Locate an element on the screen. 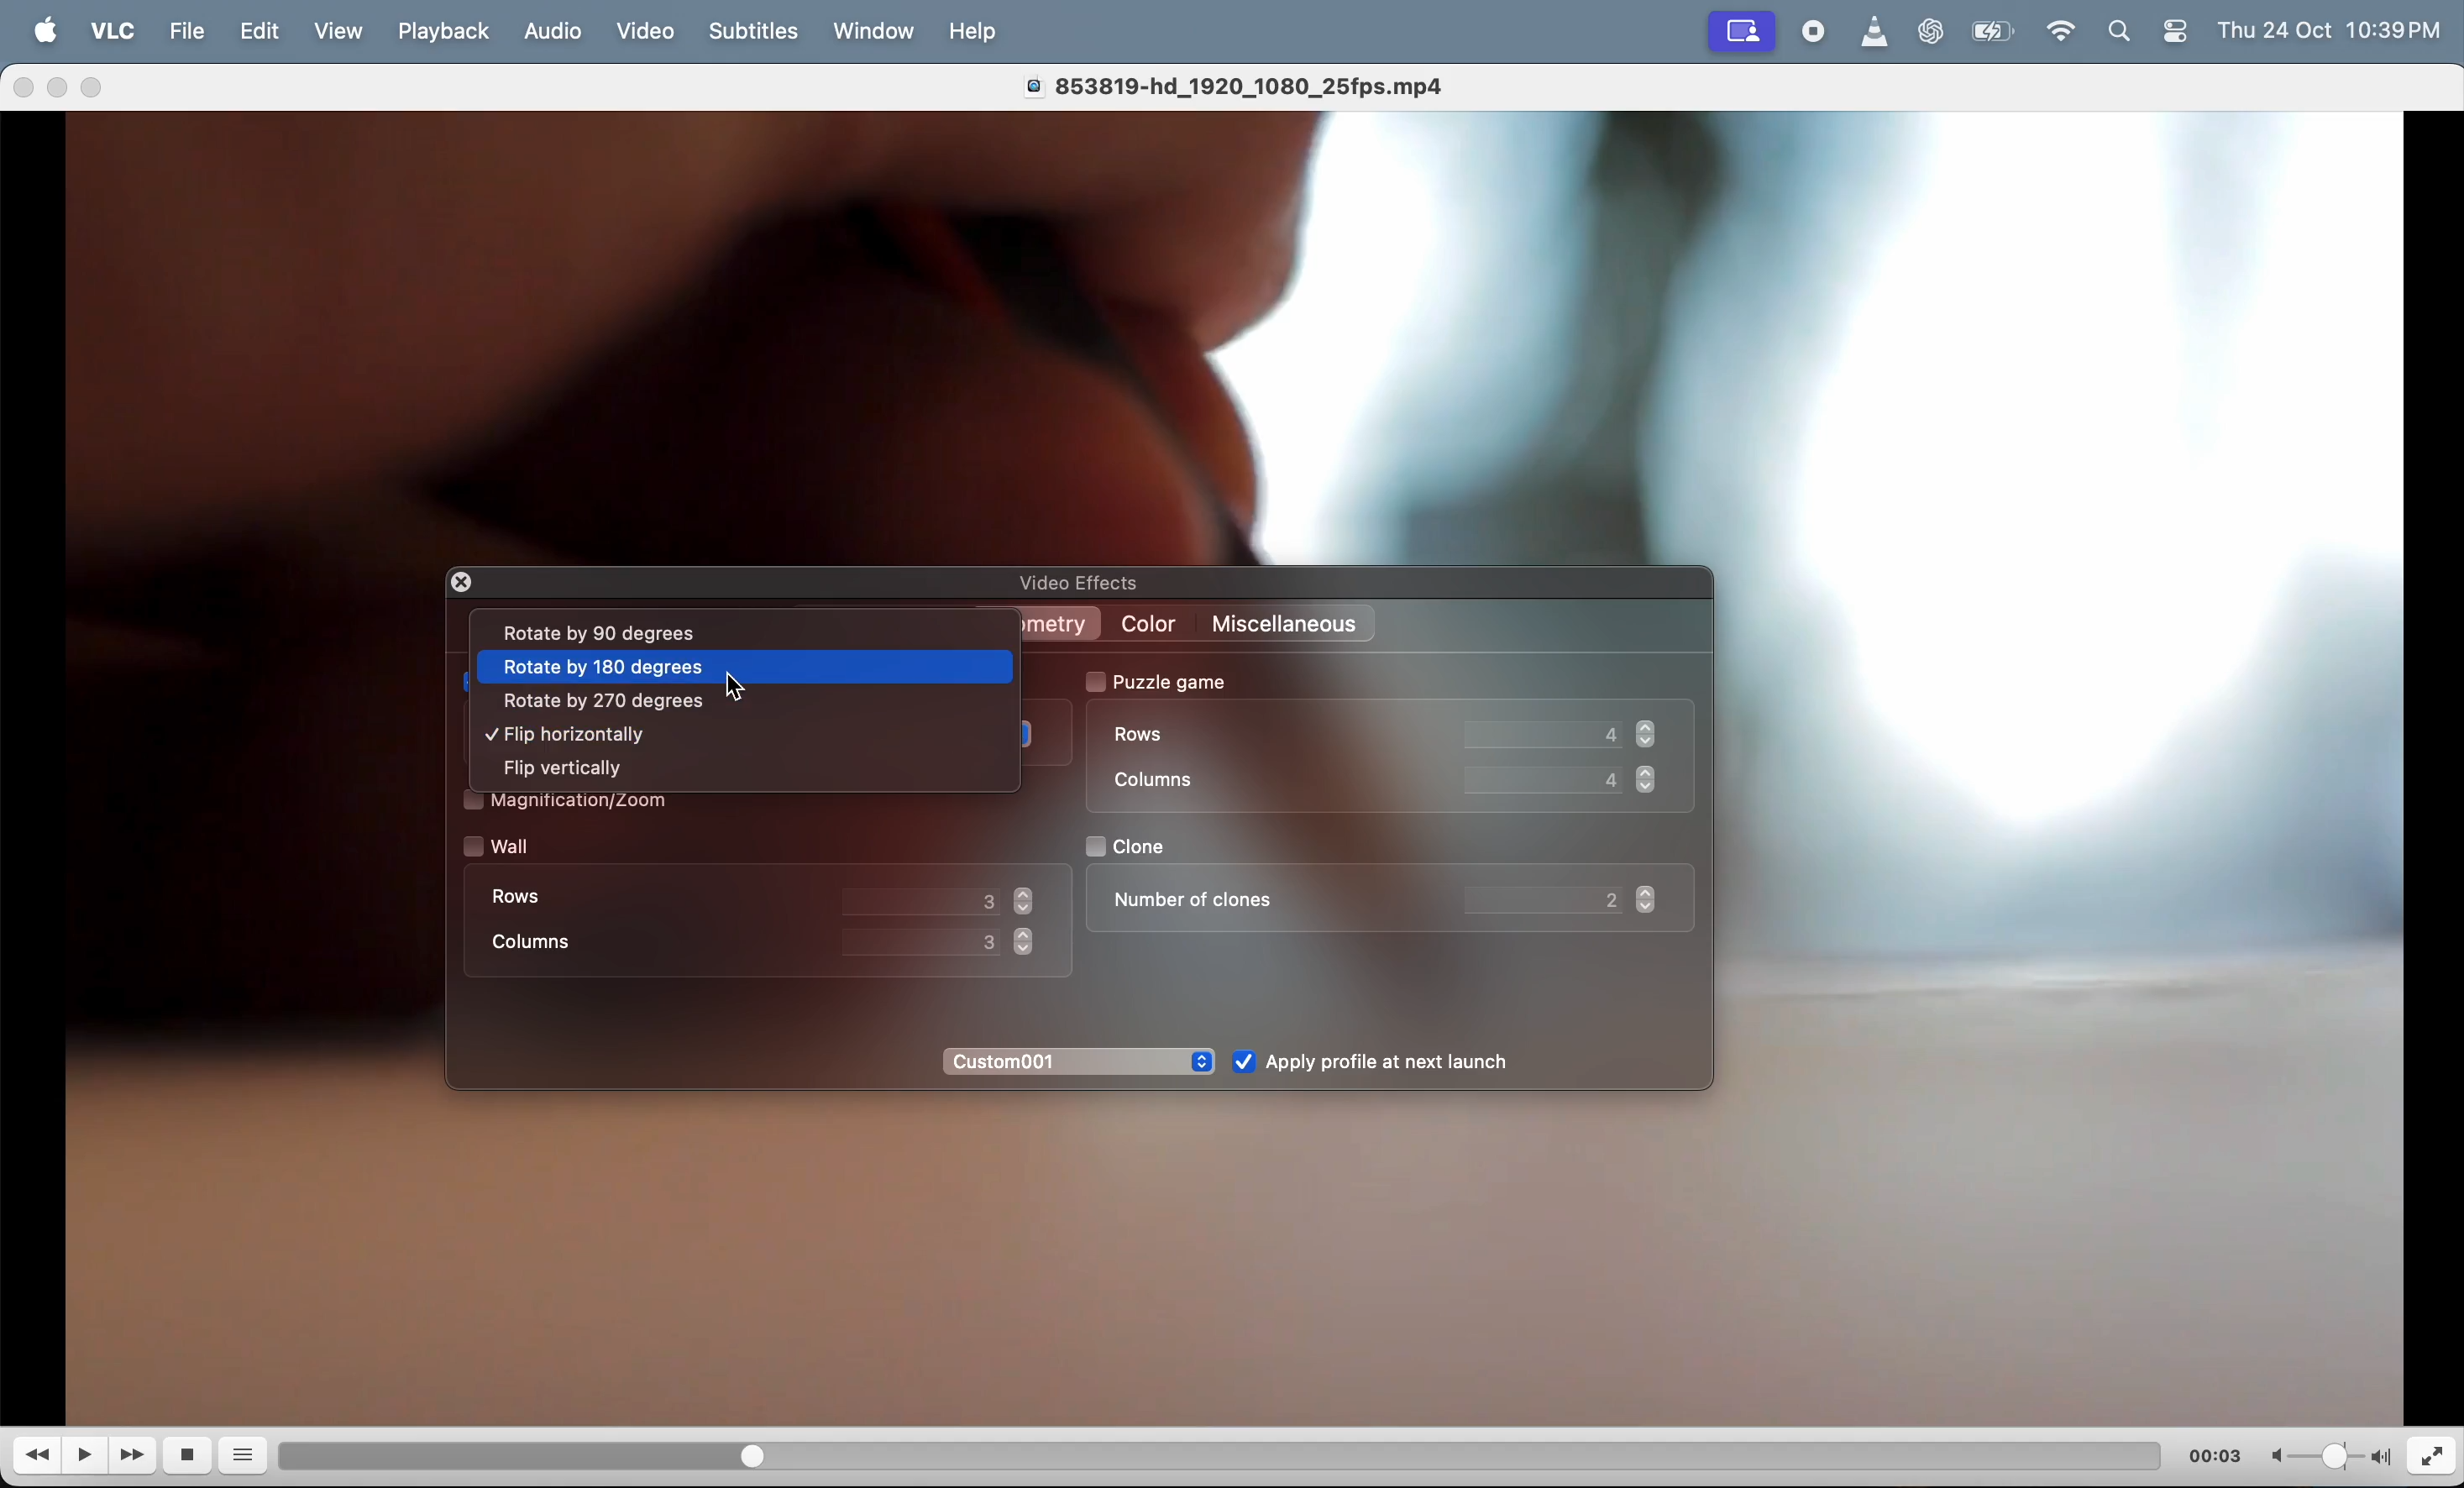 This screenshot has width=2464, height=1488. check box is located at coordinates (1095, 846).